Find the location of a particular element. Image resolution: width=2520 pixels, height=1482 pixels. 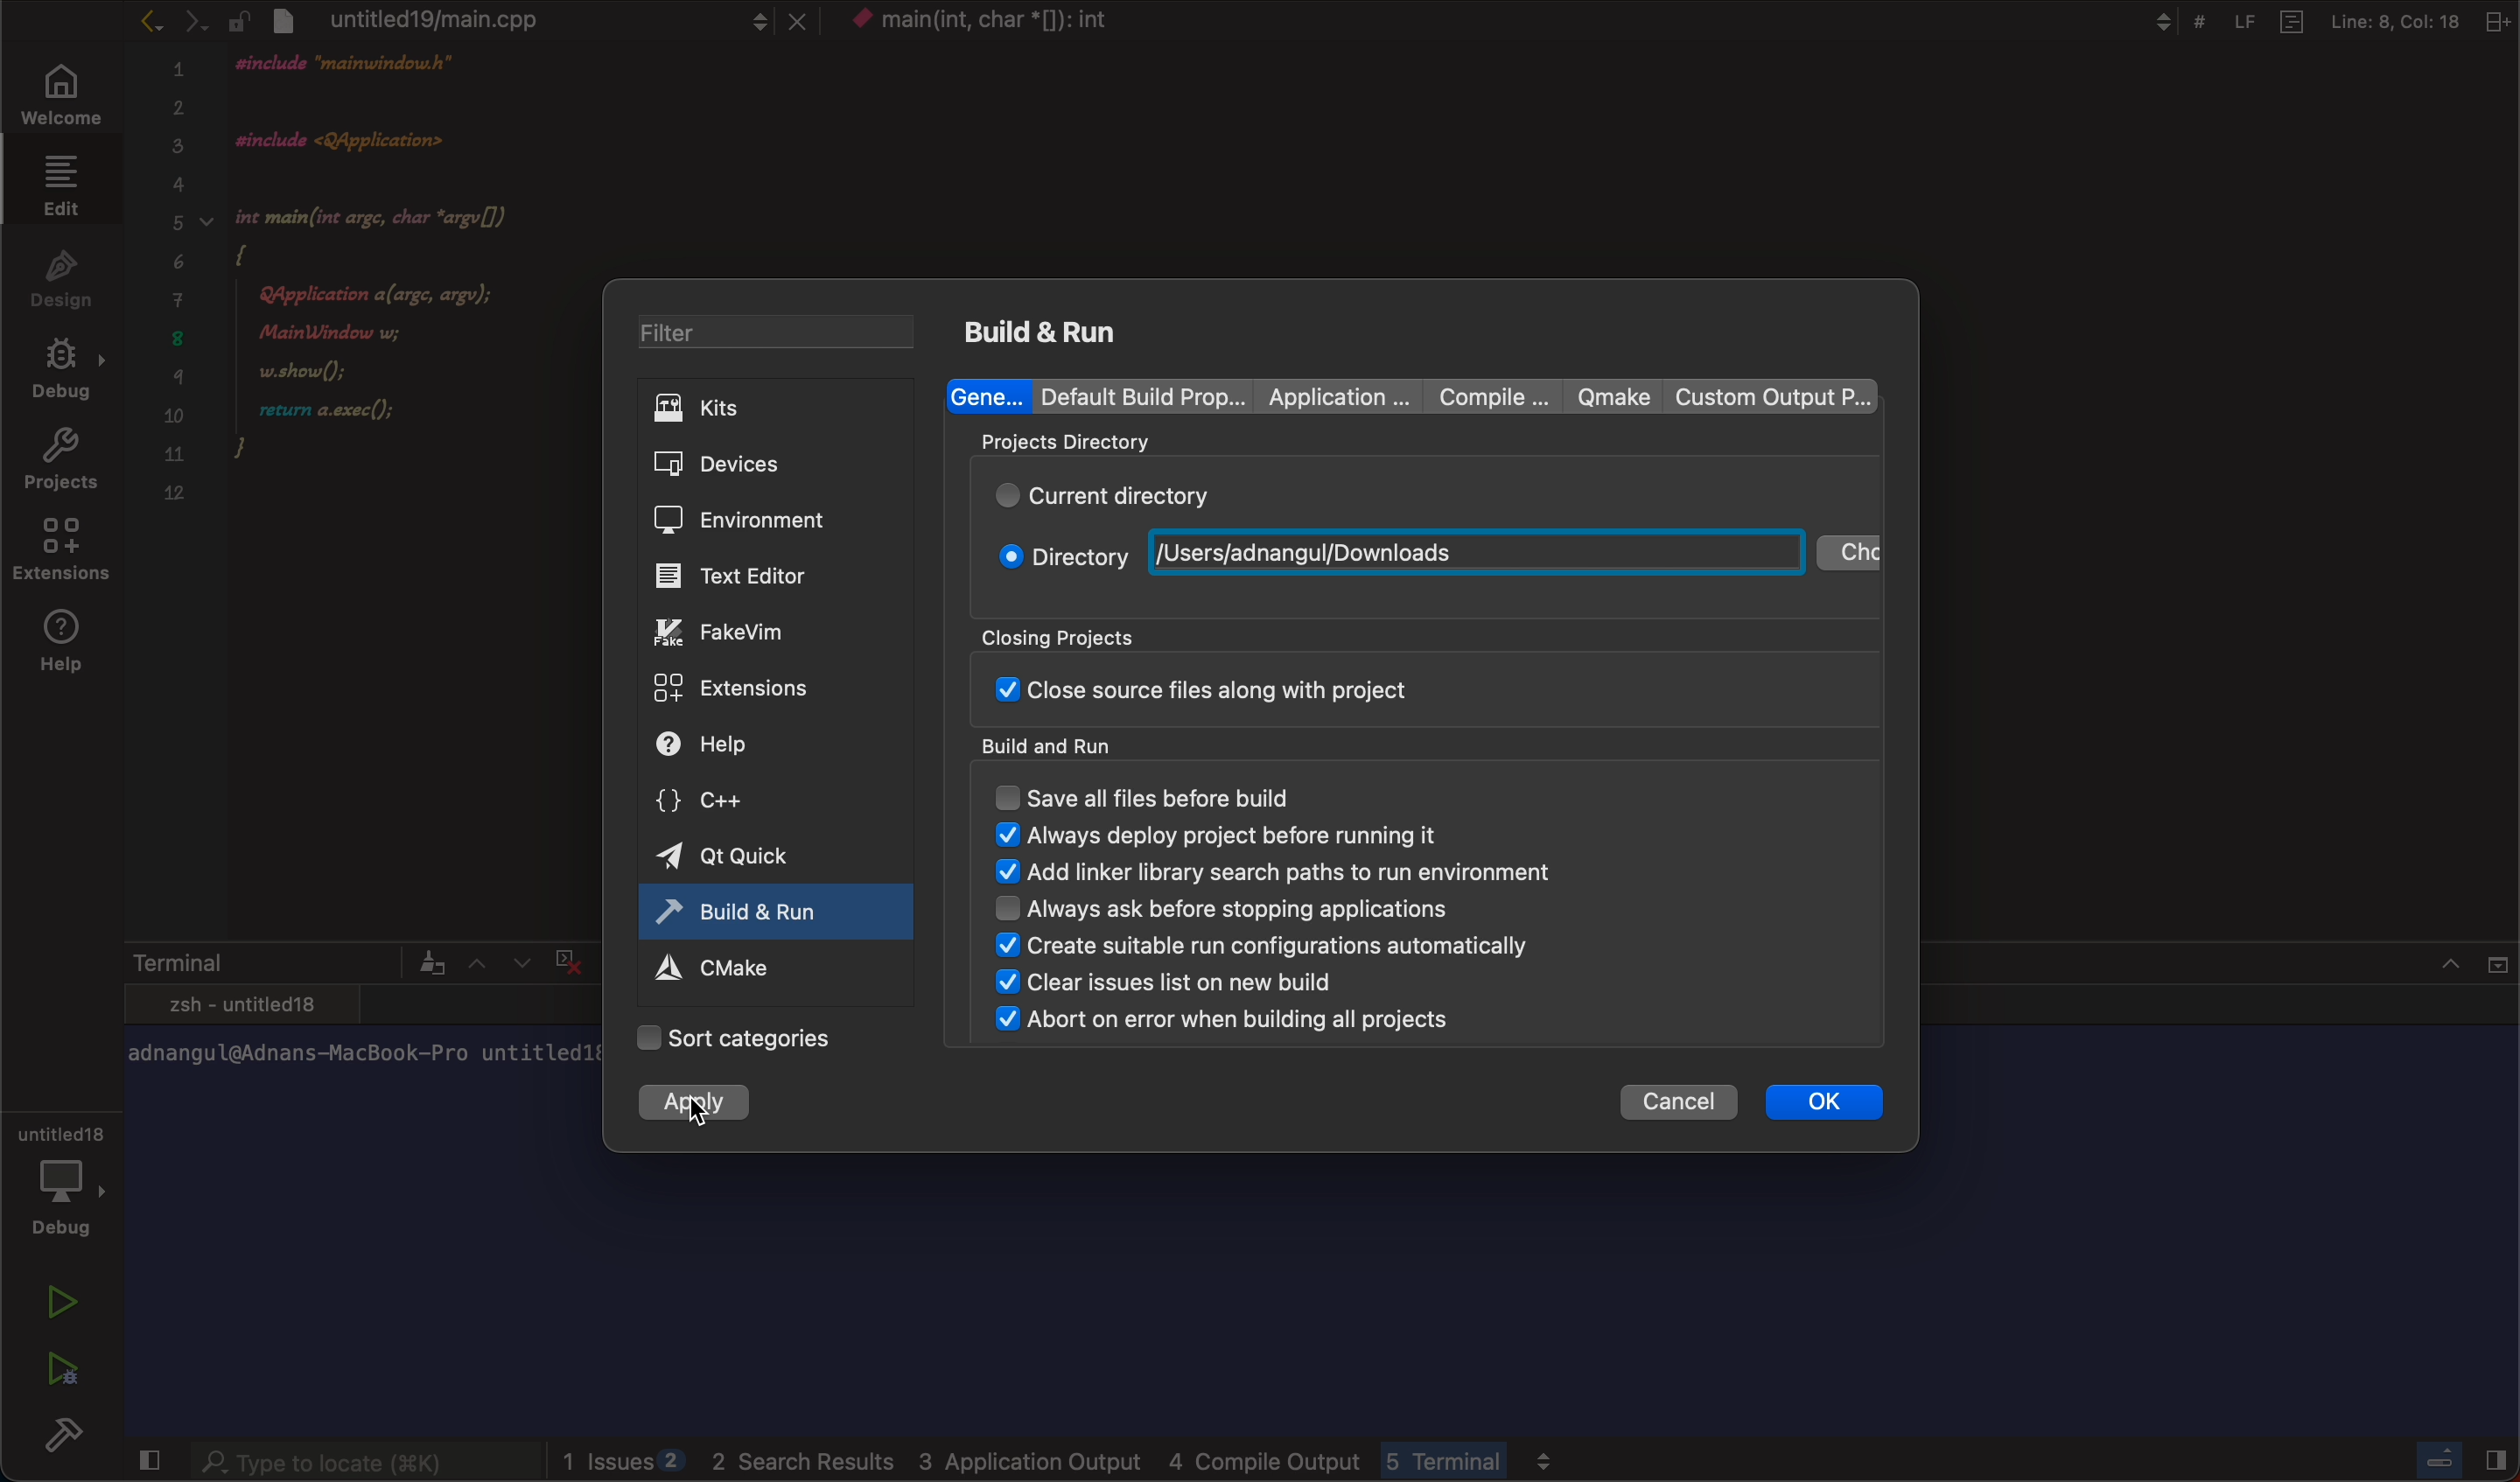

environment is located at coordinates (758, 516).